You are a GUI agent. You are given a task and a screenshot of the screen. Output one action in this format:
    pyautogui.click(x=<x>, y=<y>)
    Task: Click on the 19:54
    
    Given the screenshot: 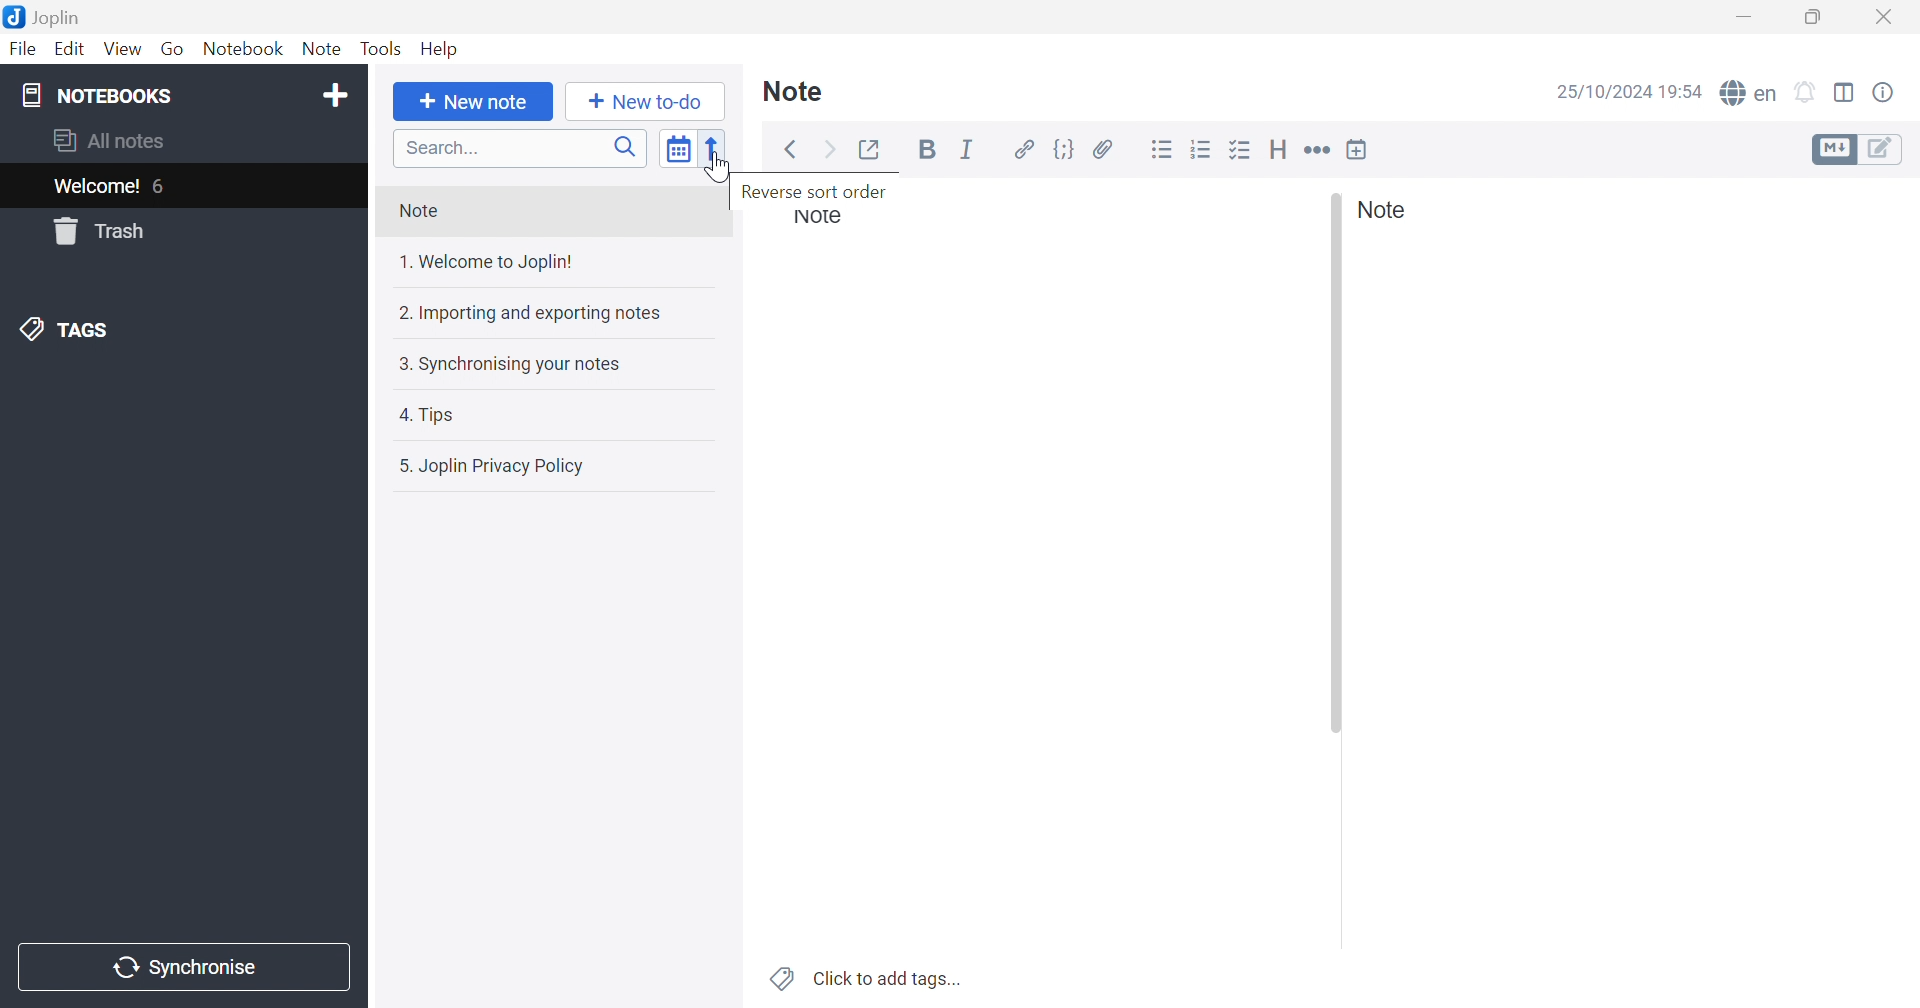 What is the action you would take?
    pyautogui.click(x=1685, y=94)
    